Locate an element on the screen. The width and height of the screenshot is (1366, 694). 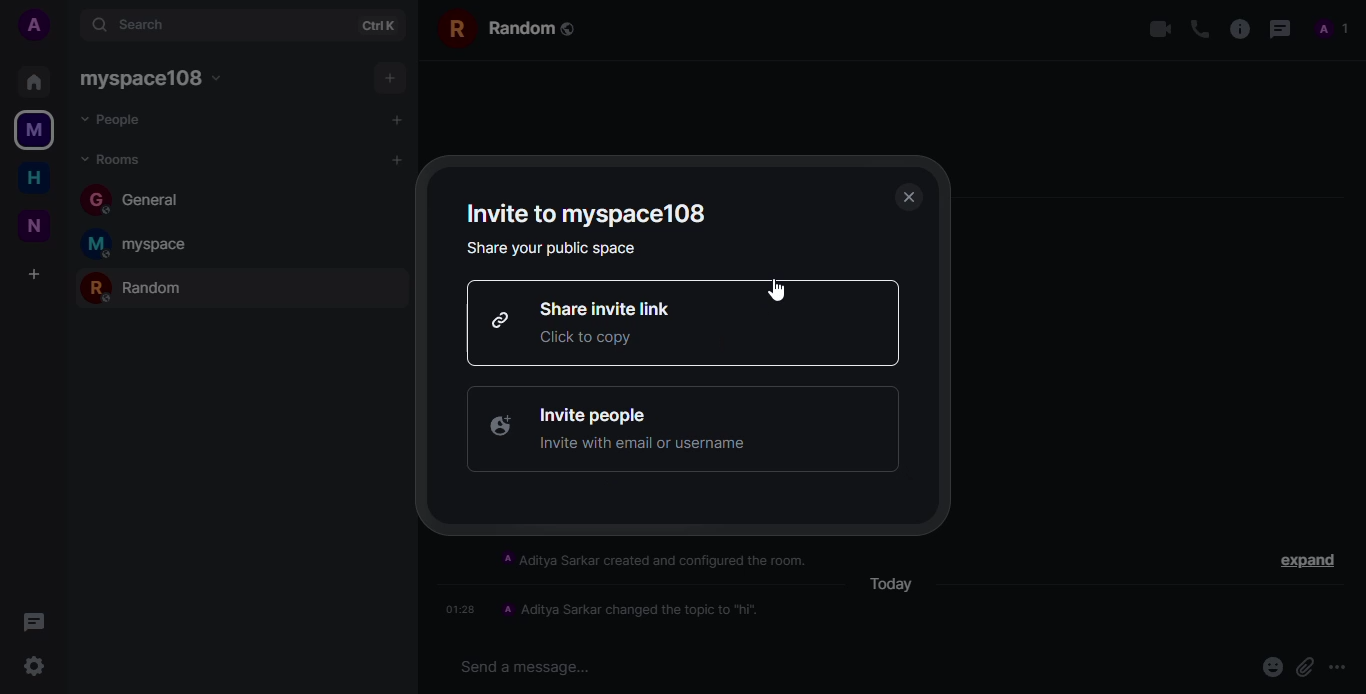
add is located at coordinates (386, 78).